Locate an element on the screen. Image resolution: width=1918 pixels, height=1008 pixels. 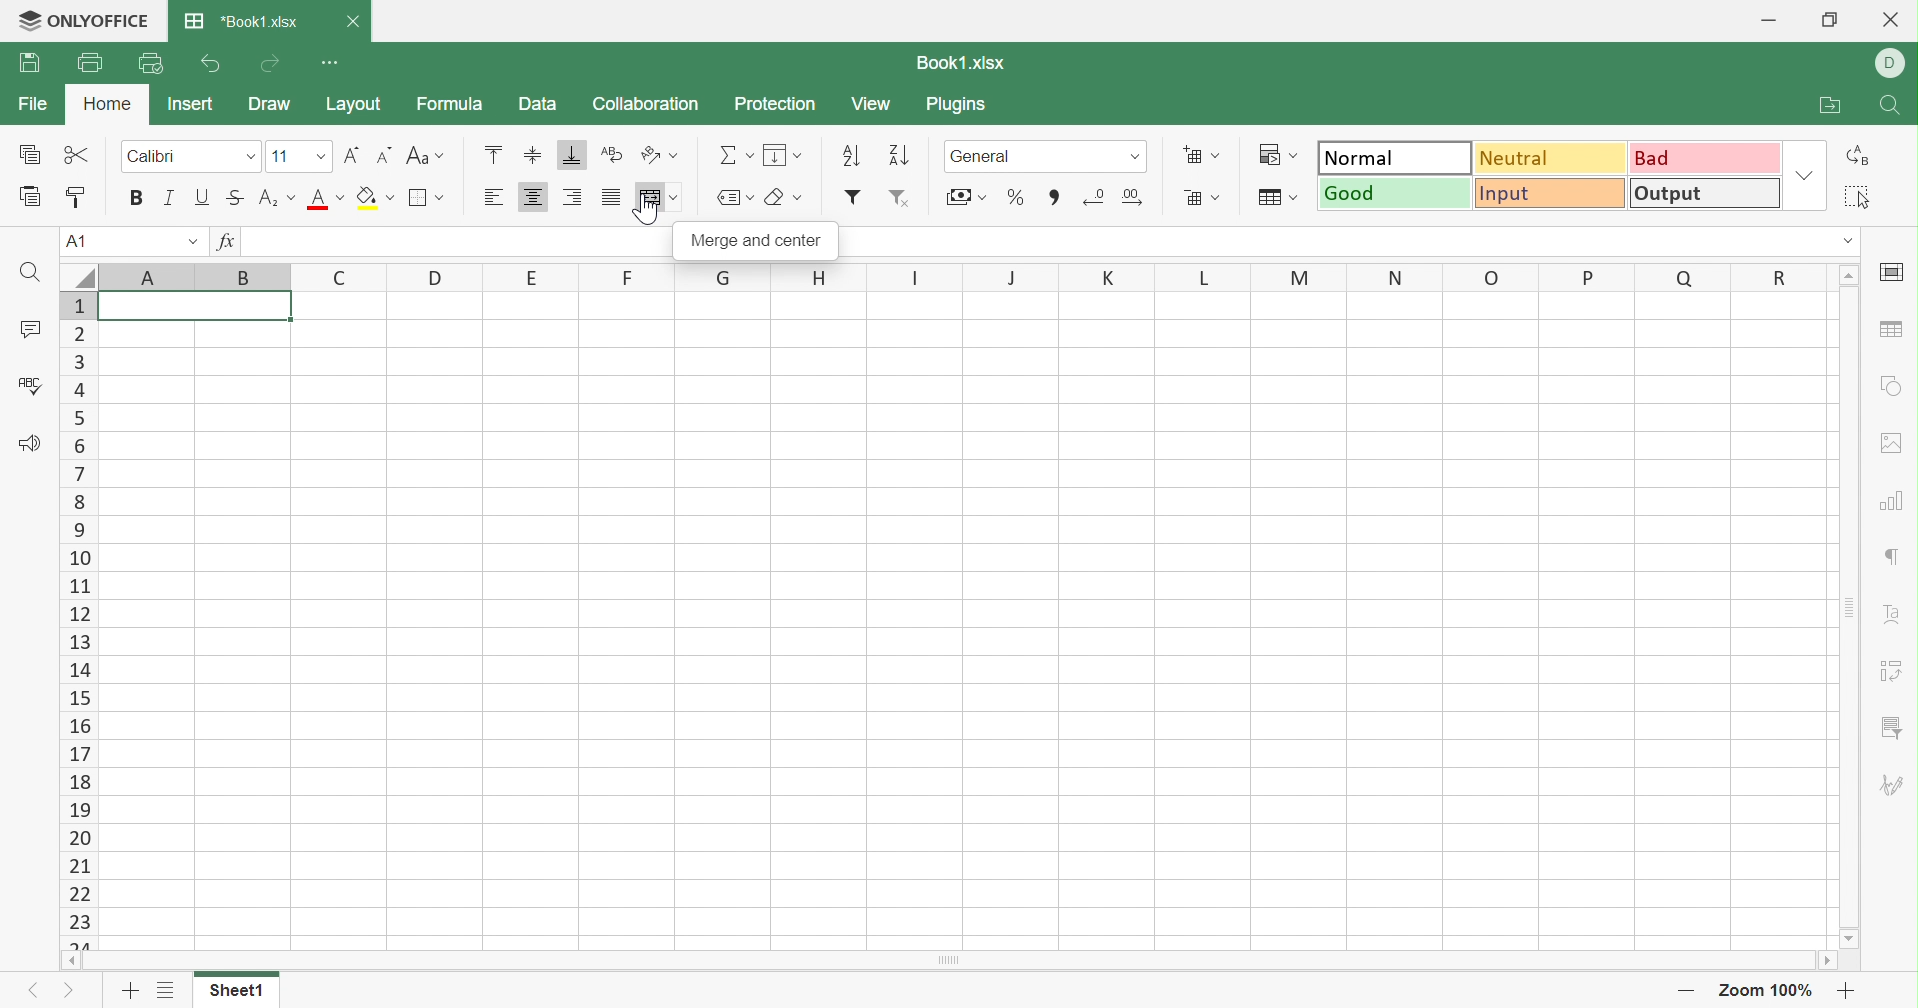
Named ranges is located at coordinates (734, 198).